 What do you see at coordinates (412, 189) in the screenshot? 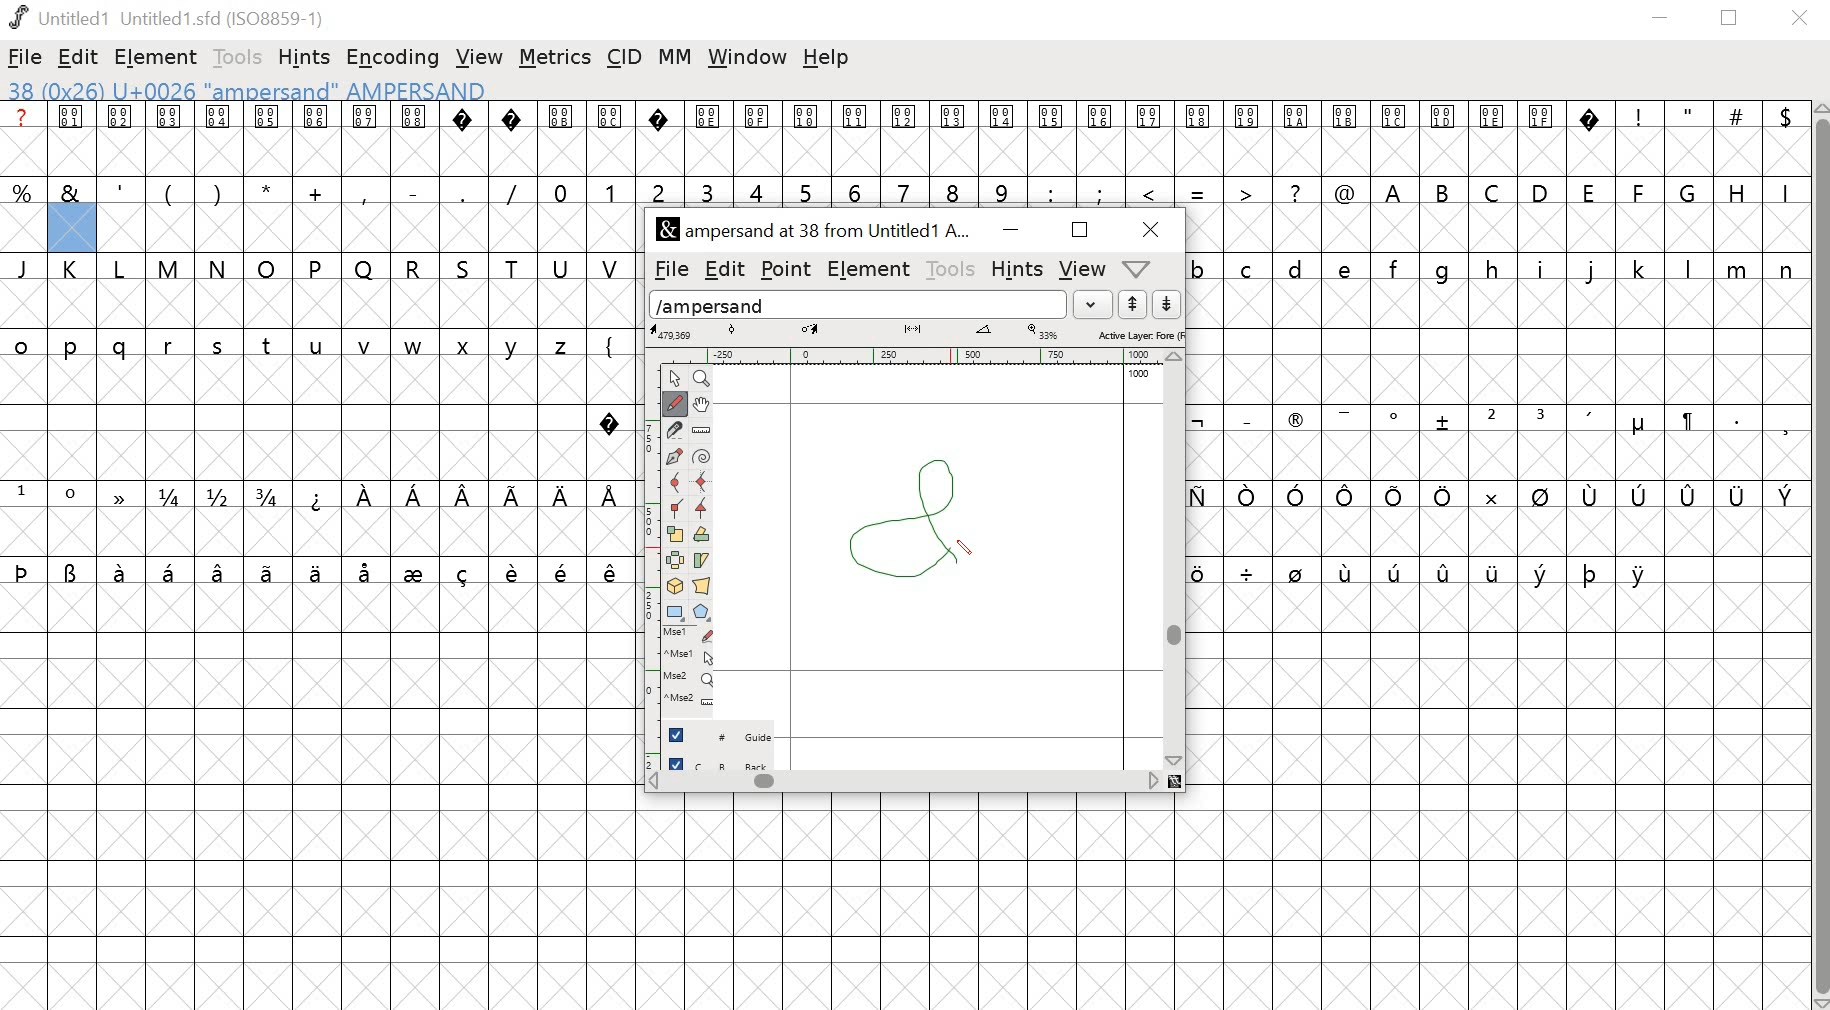
I see `-` at bounding box center [412, 189].